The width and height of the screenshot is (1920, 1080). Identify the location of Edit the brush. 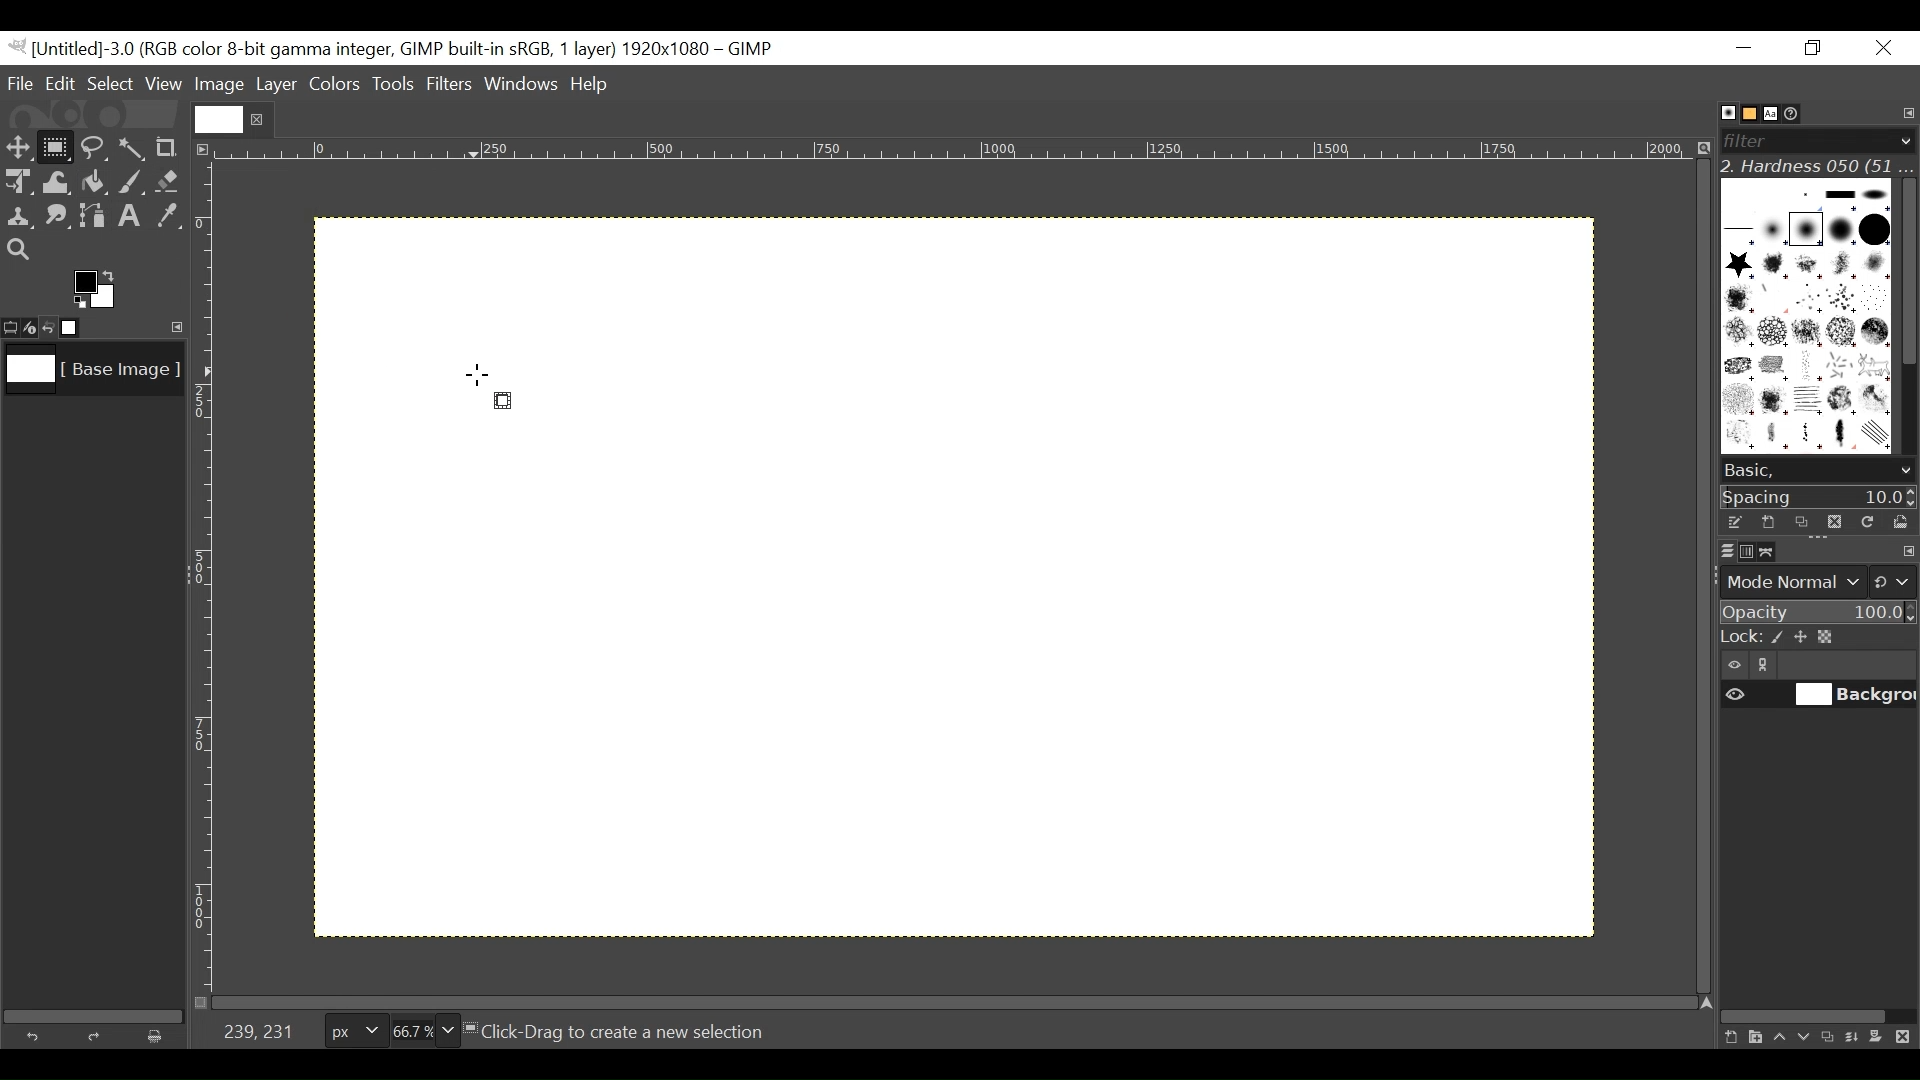
(1734, 522).